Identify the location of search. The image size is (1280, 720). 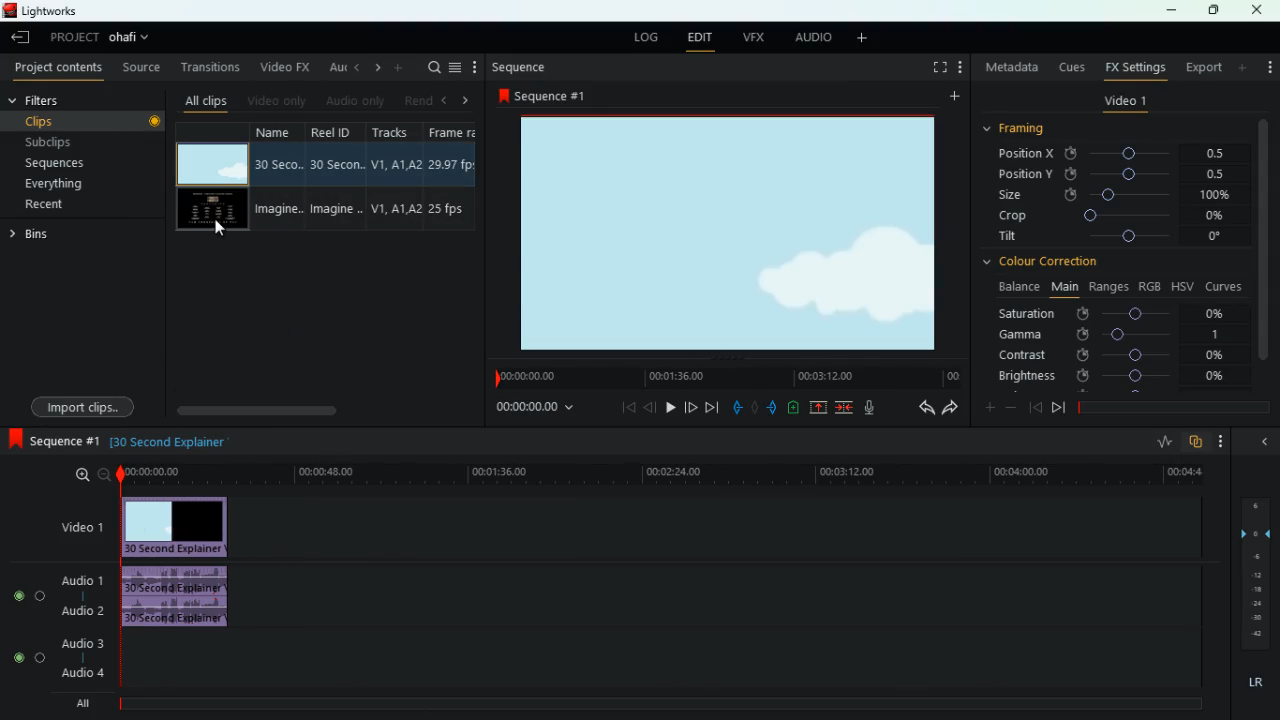
(432, 67).